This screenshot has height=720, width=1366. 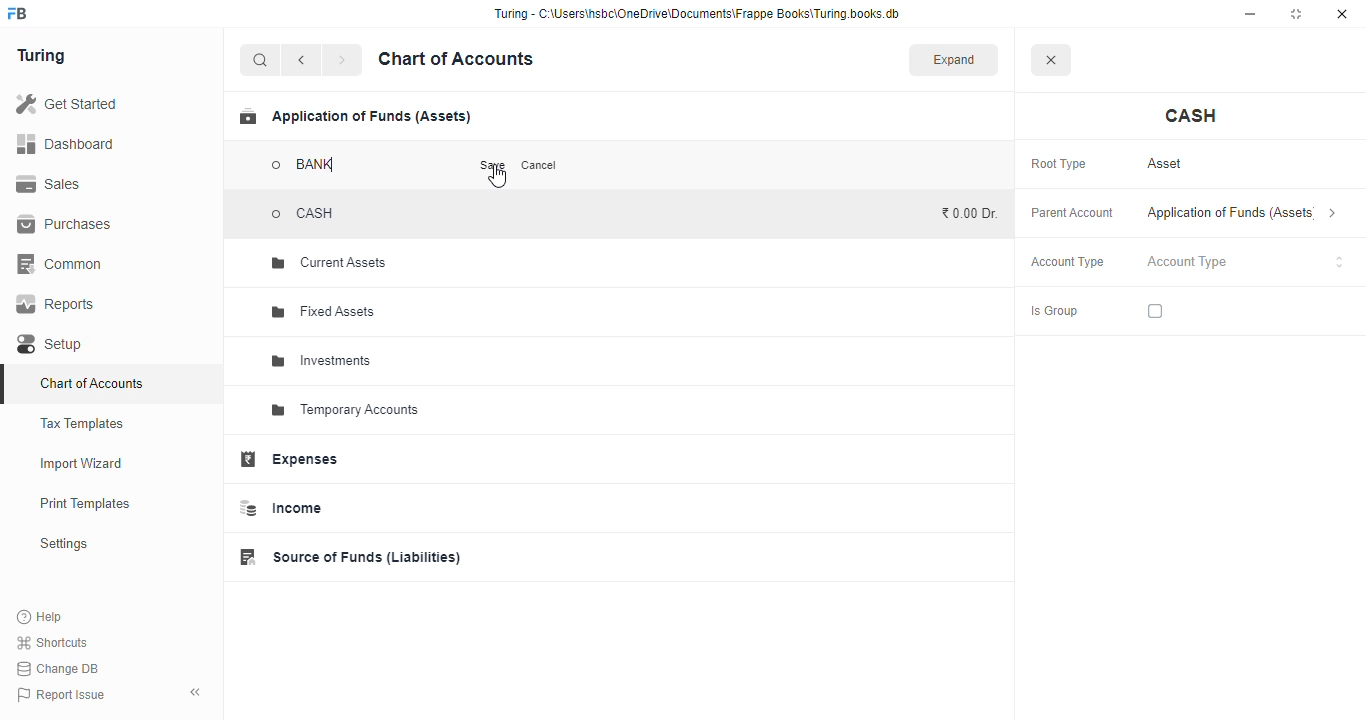 What do you see at coordinates (1068, 262) in the screenshot?
I see `account type` at bounding box center [1068, 262].